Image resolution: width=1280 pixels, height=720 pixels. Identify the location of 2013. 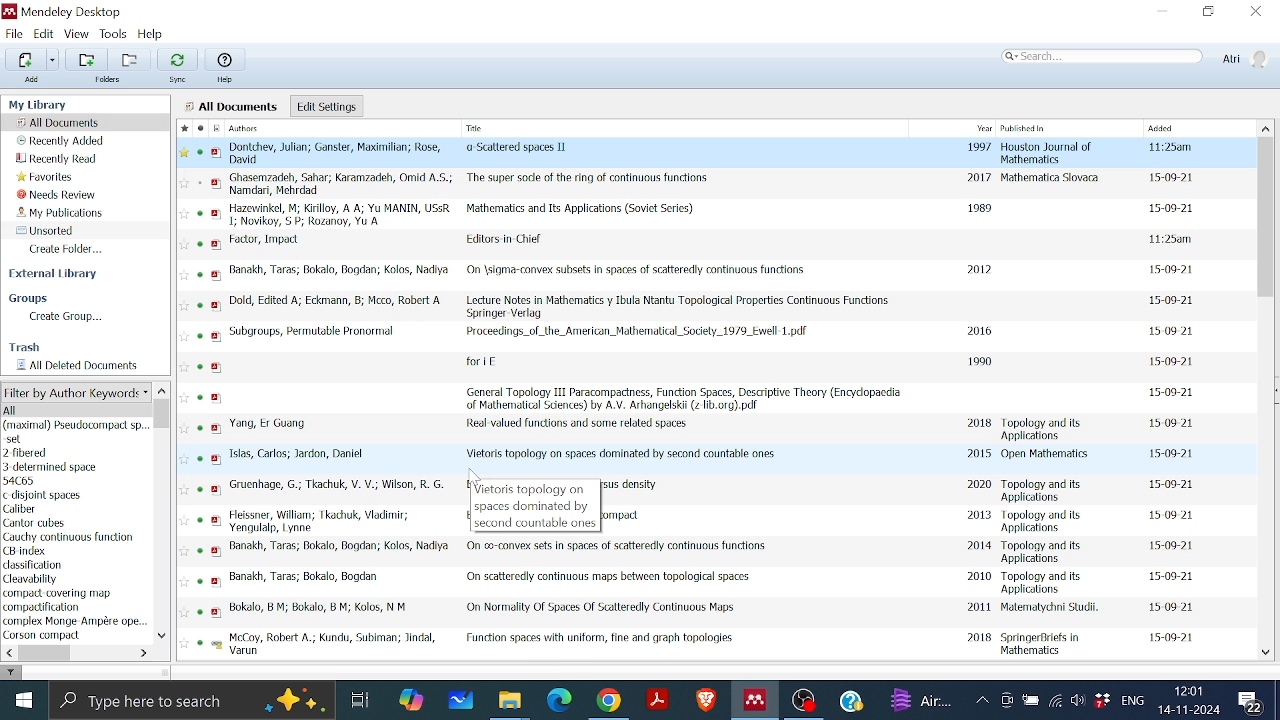
(980, 514).